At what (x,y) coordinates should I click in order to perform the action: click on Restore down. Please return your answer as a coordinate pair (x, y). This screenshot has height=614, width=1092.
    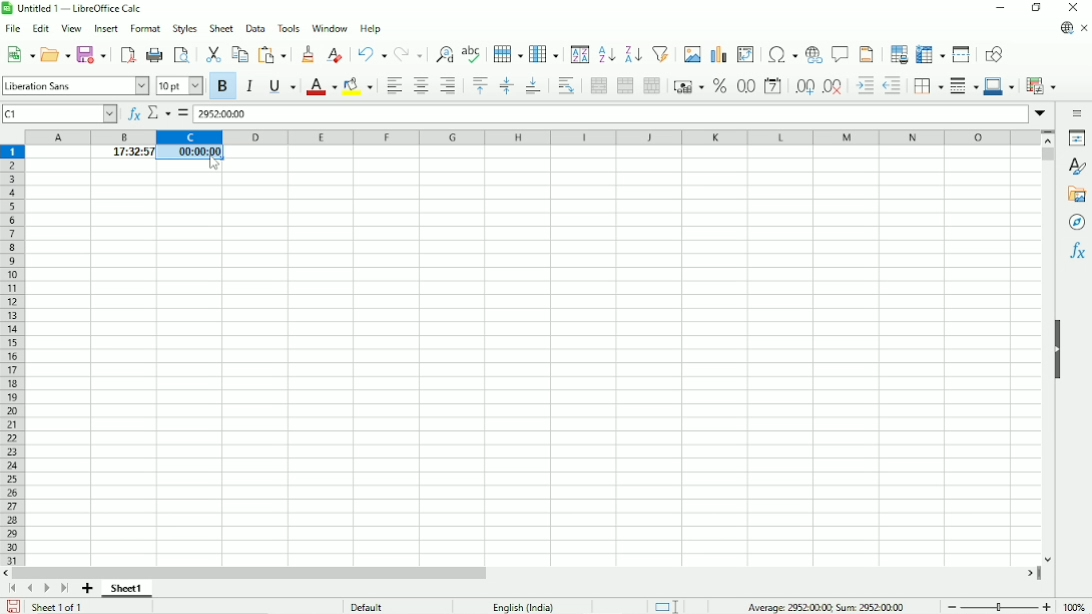
    Looking at the image, I should click on (1037, 7).